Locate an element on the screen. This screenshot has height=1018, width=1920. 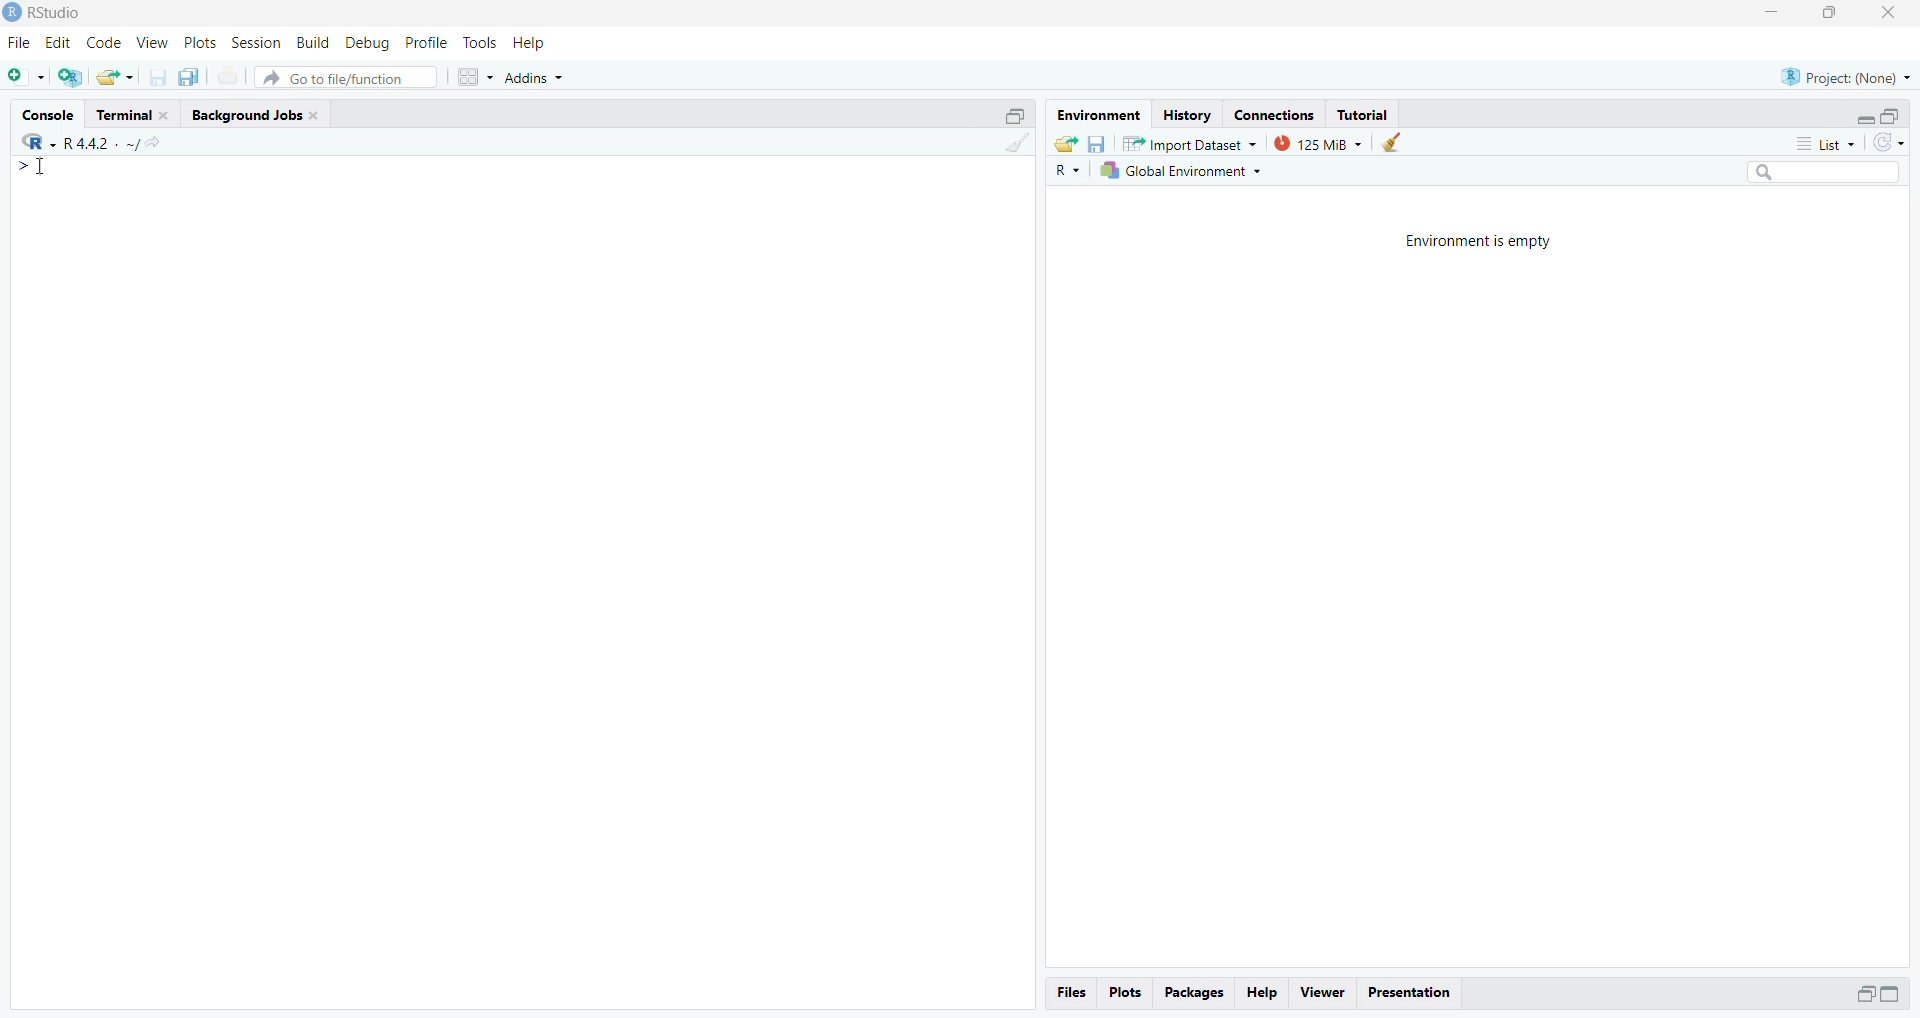
Go to file/function is located at coordinates (344, 78).